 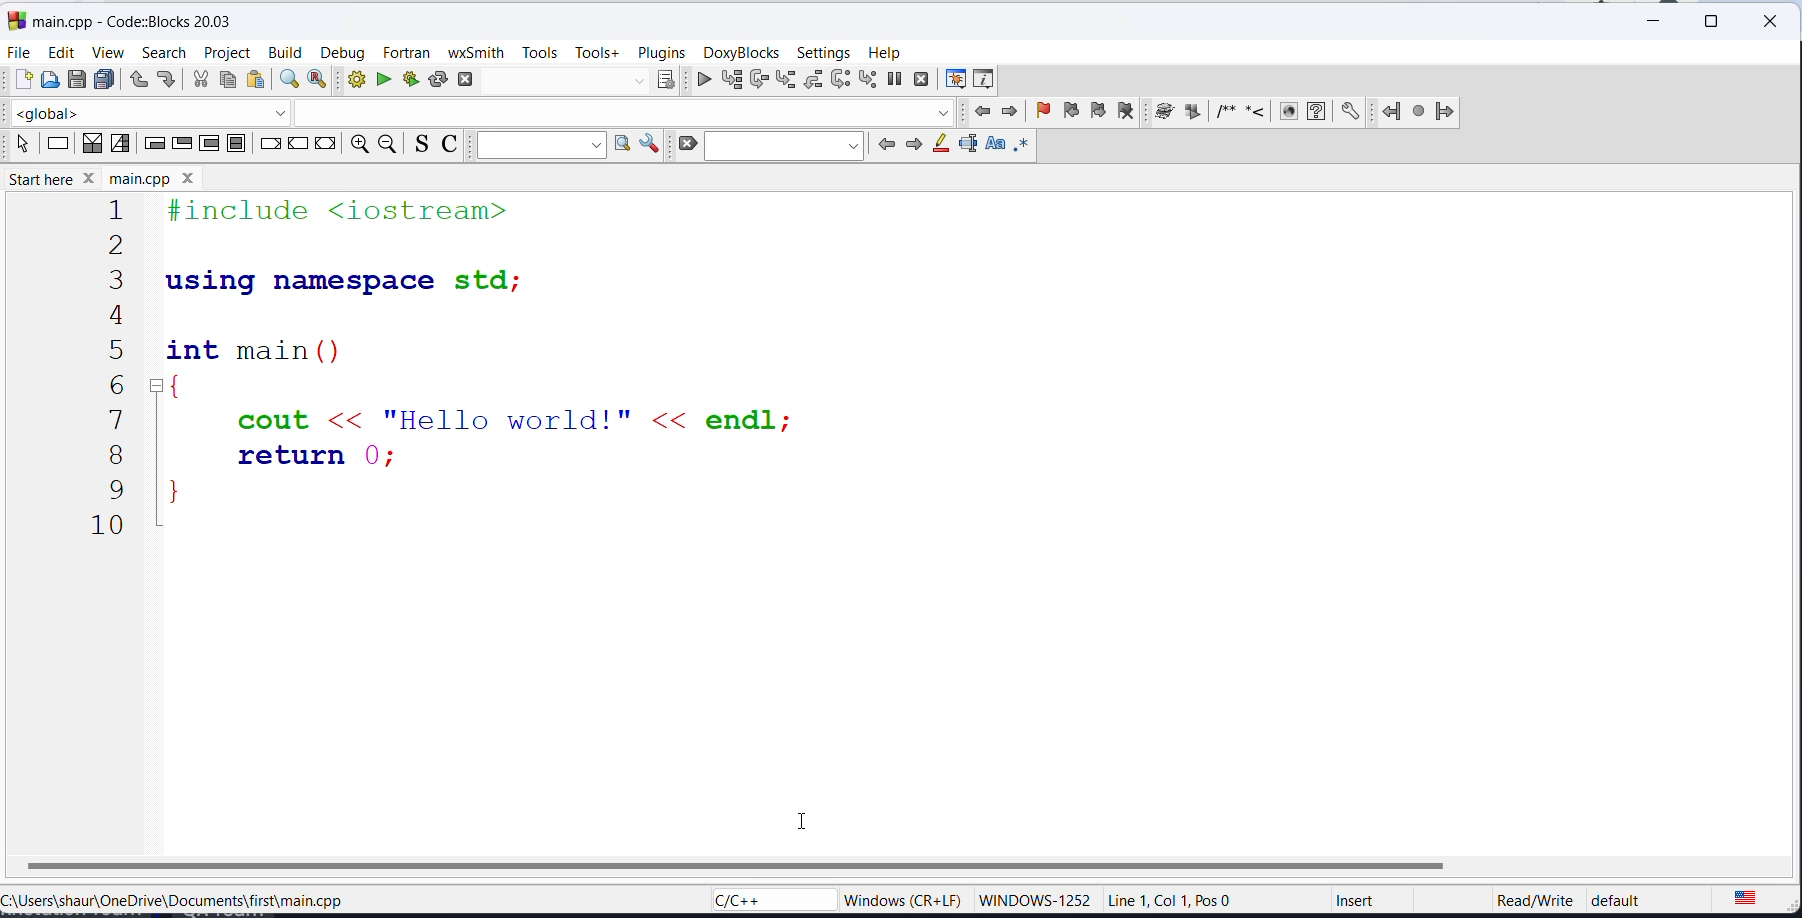 What do you see at coordinates (978, 113) in the screenshot?
I see `previous` at bounding box center [978, 113].